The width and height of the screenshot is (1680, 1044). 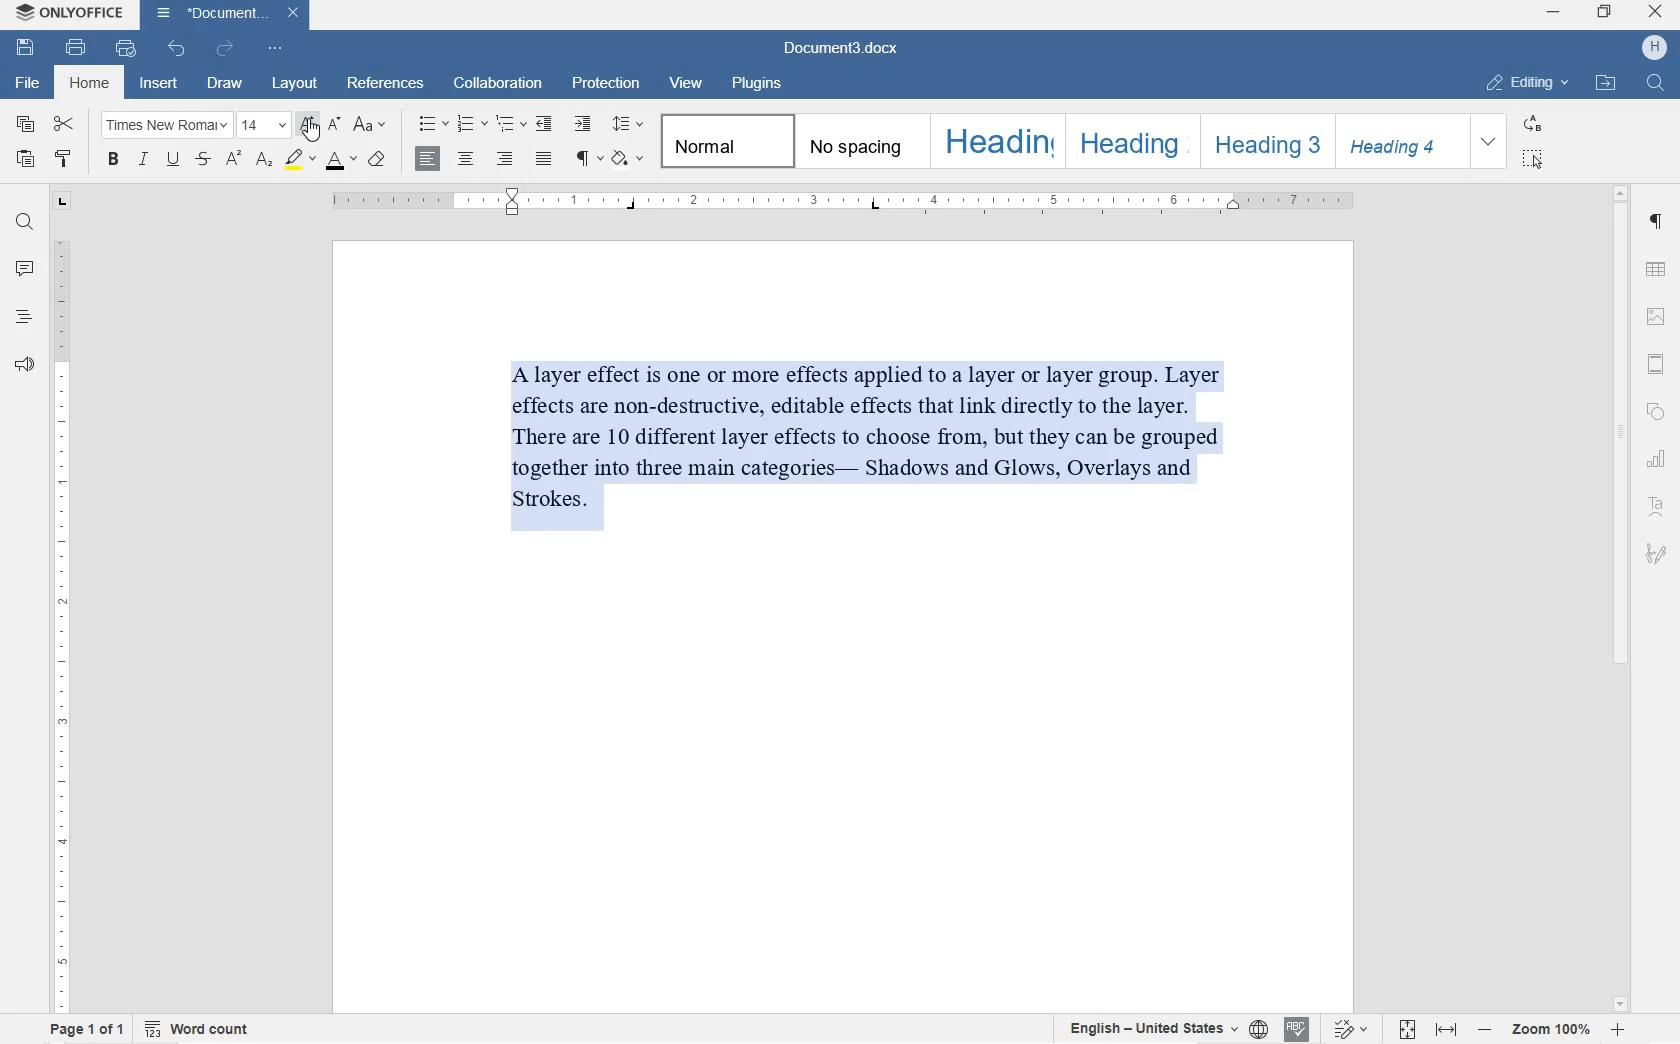 I want to click on ALIGN RIGHT, so click(x=505, y=160).